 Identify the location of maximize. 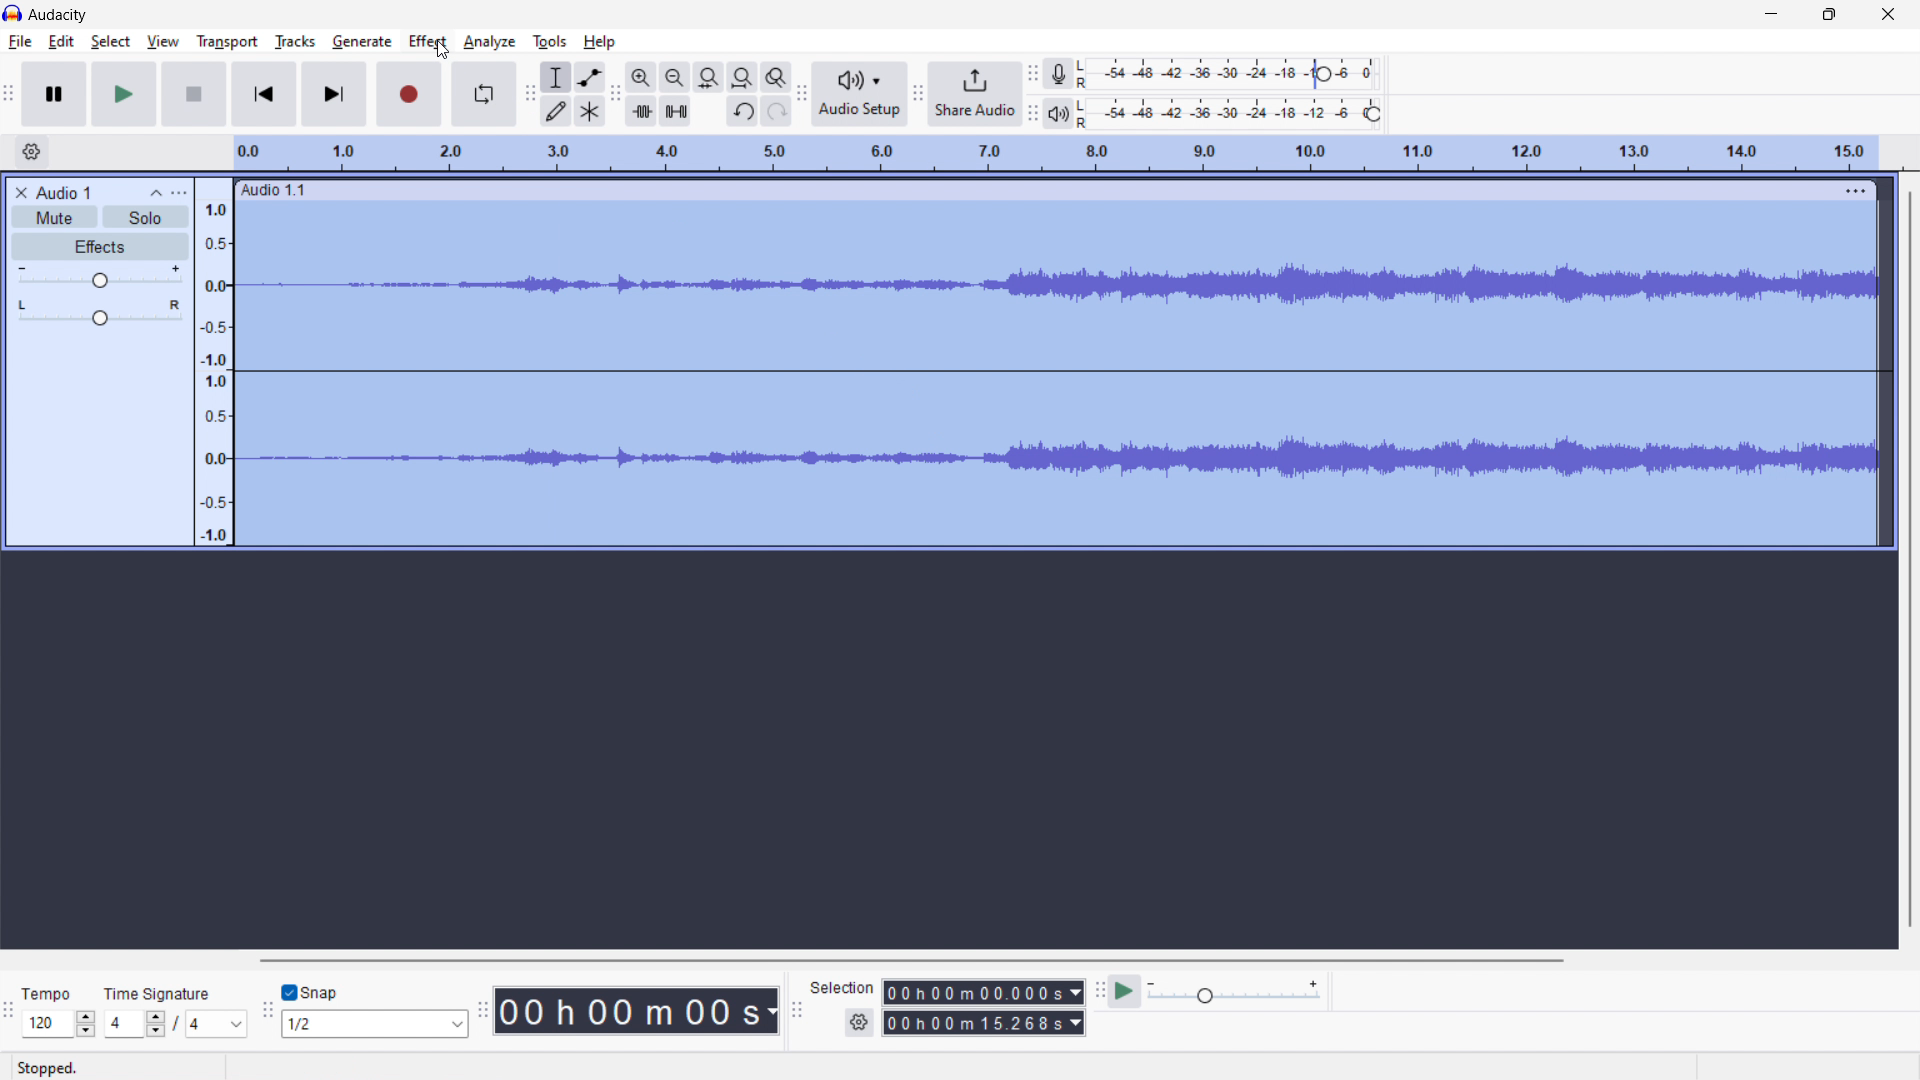
(1829, 16).